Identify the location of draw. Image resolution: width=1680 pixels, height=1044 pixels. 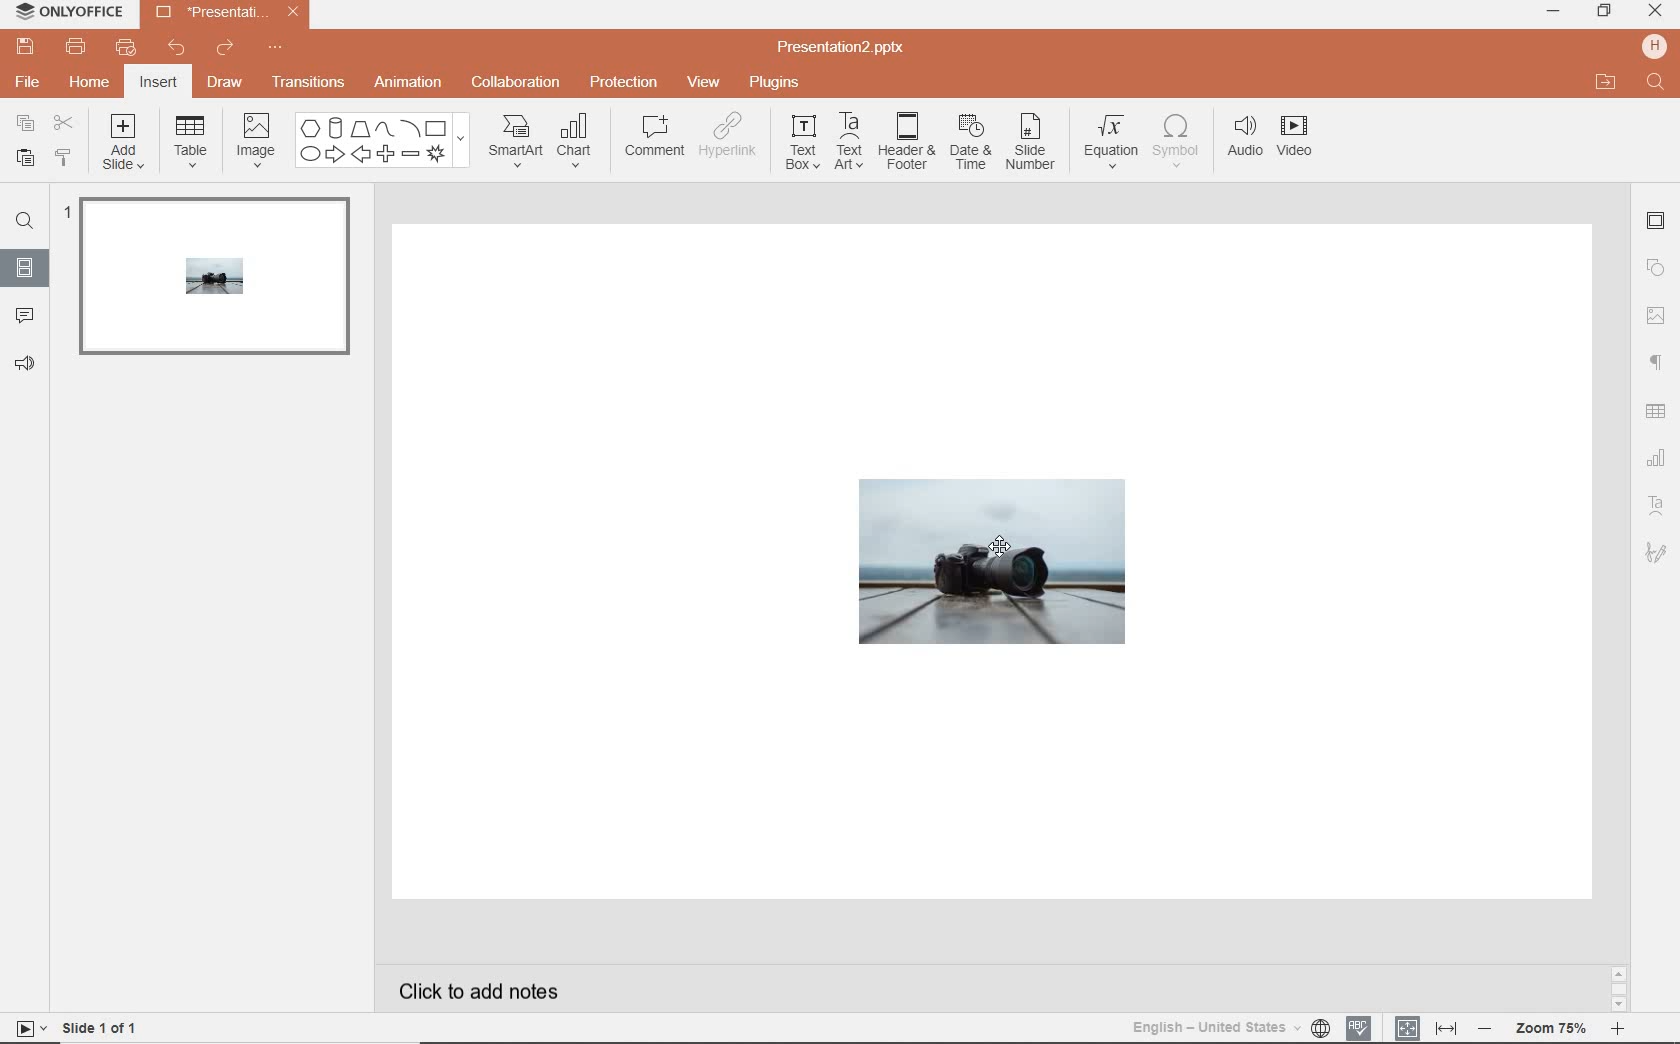
(226, 84).